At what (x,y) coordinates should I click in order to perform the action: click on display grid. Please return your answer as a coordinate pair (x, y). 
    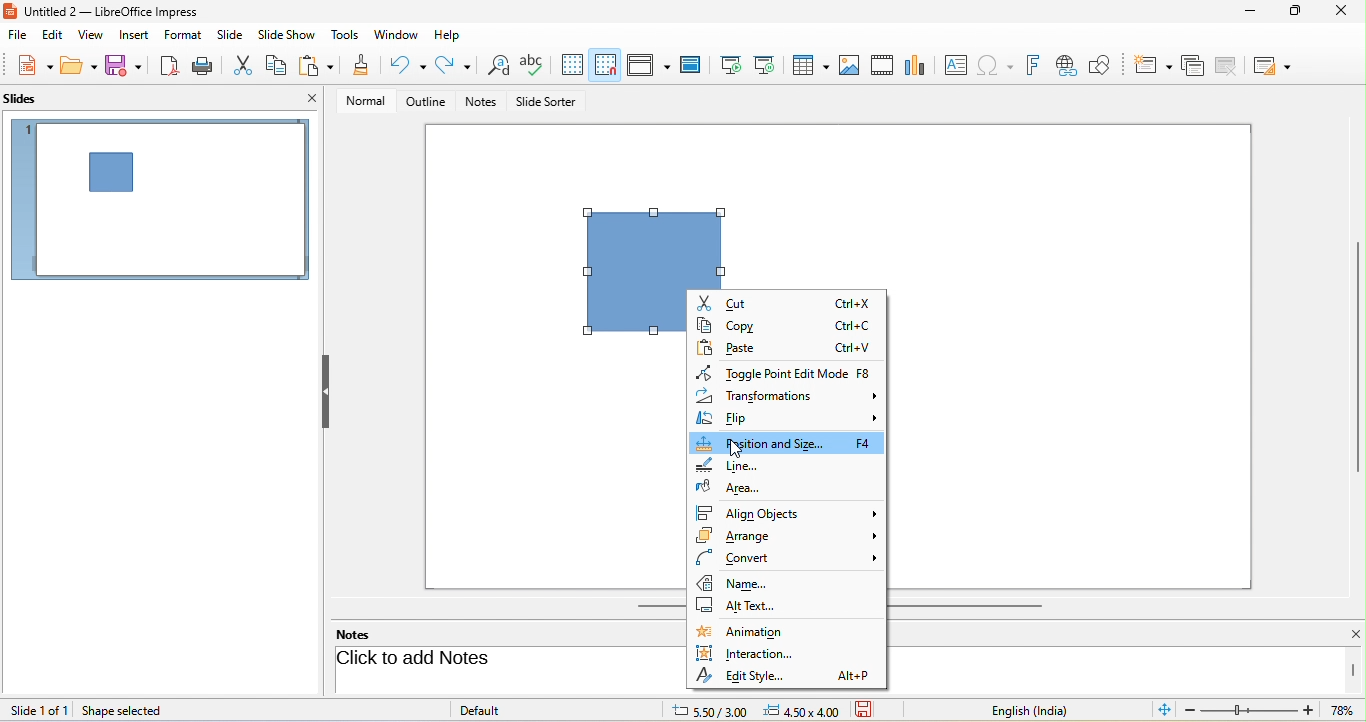
    Looking at the image, I should click on (572, 65).